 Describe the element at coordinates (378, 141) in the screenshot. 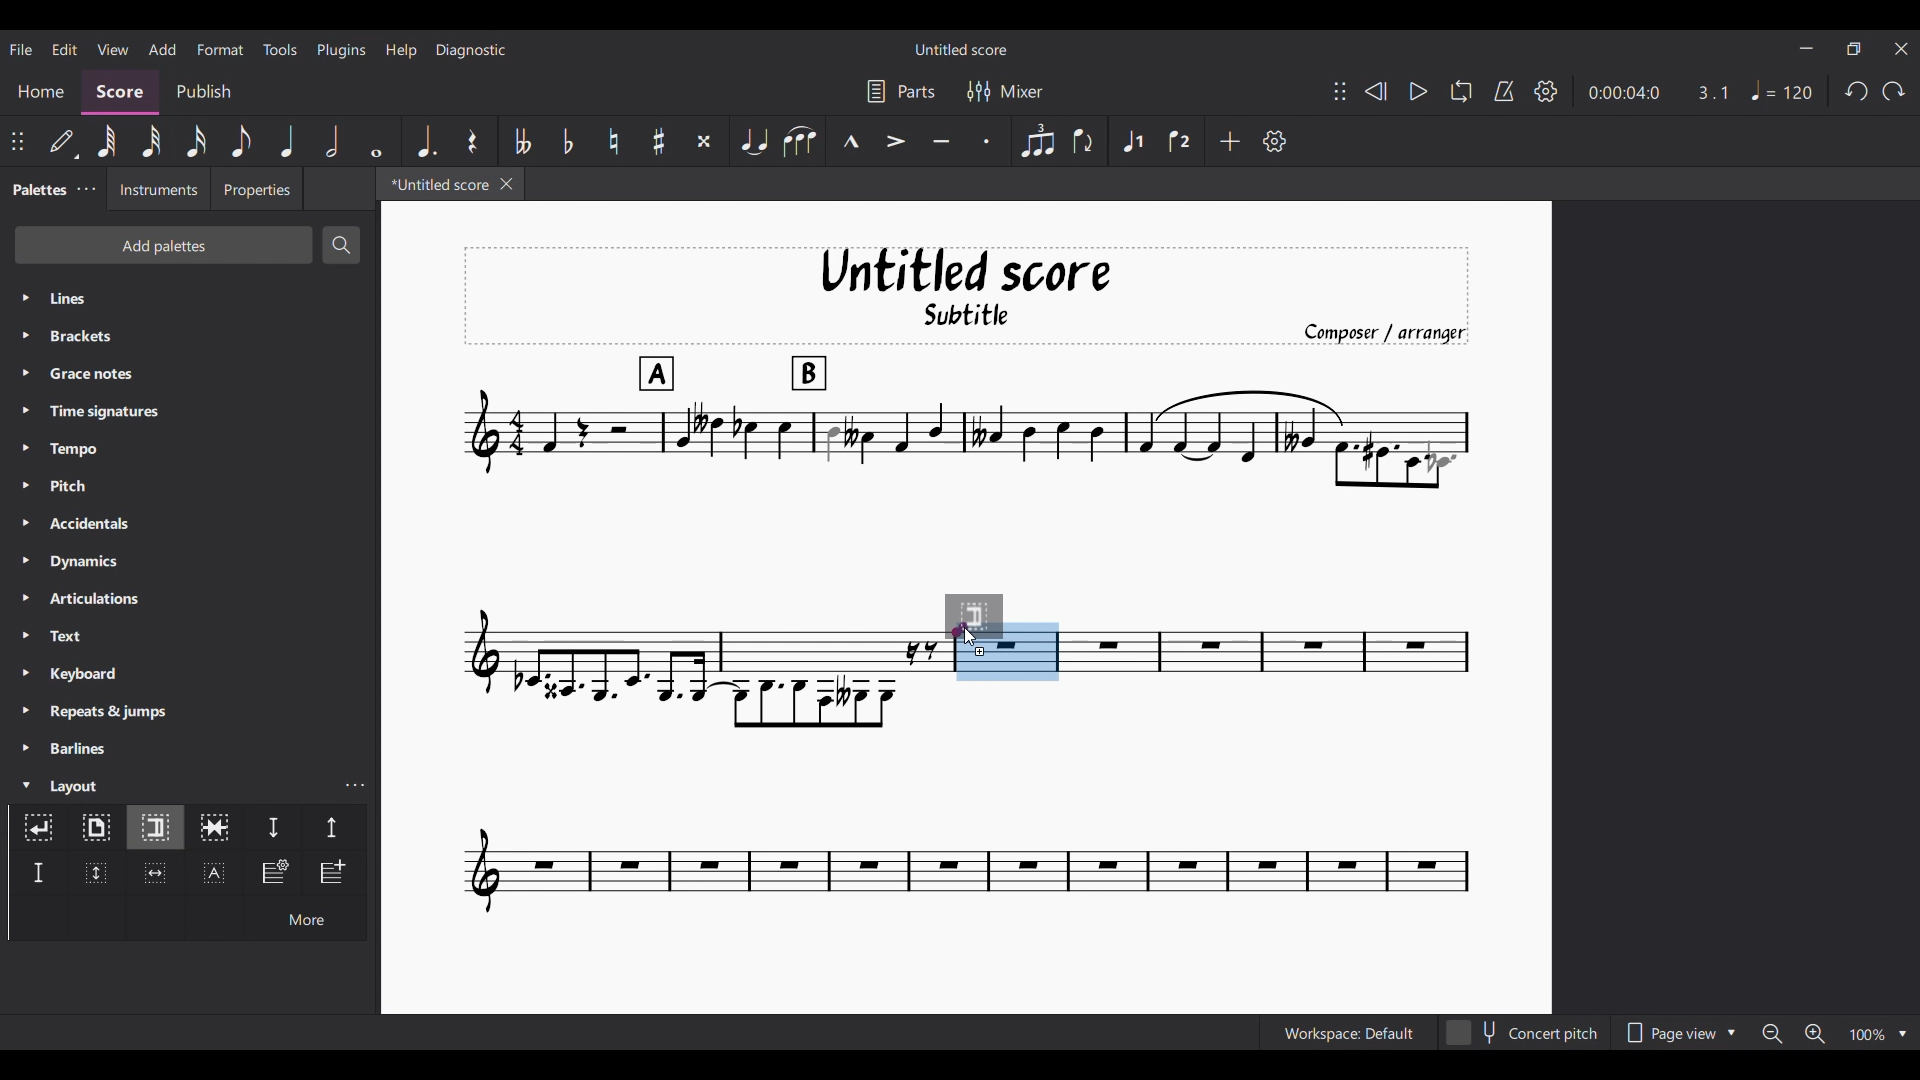

I see `Whole note` at that location.